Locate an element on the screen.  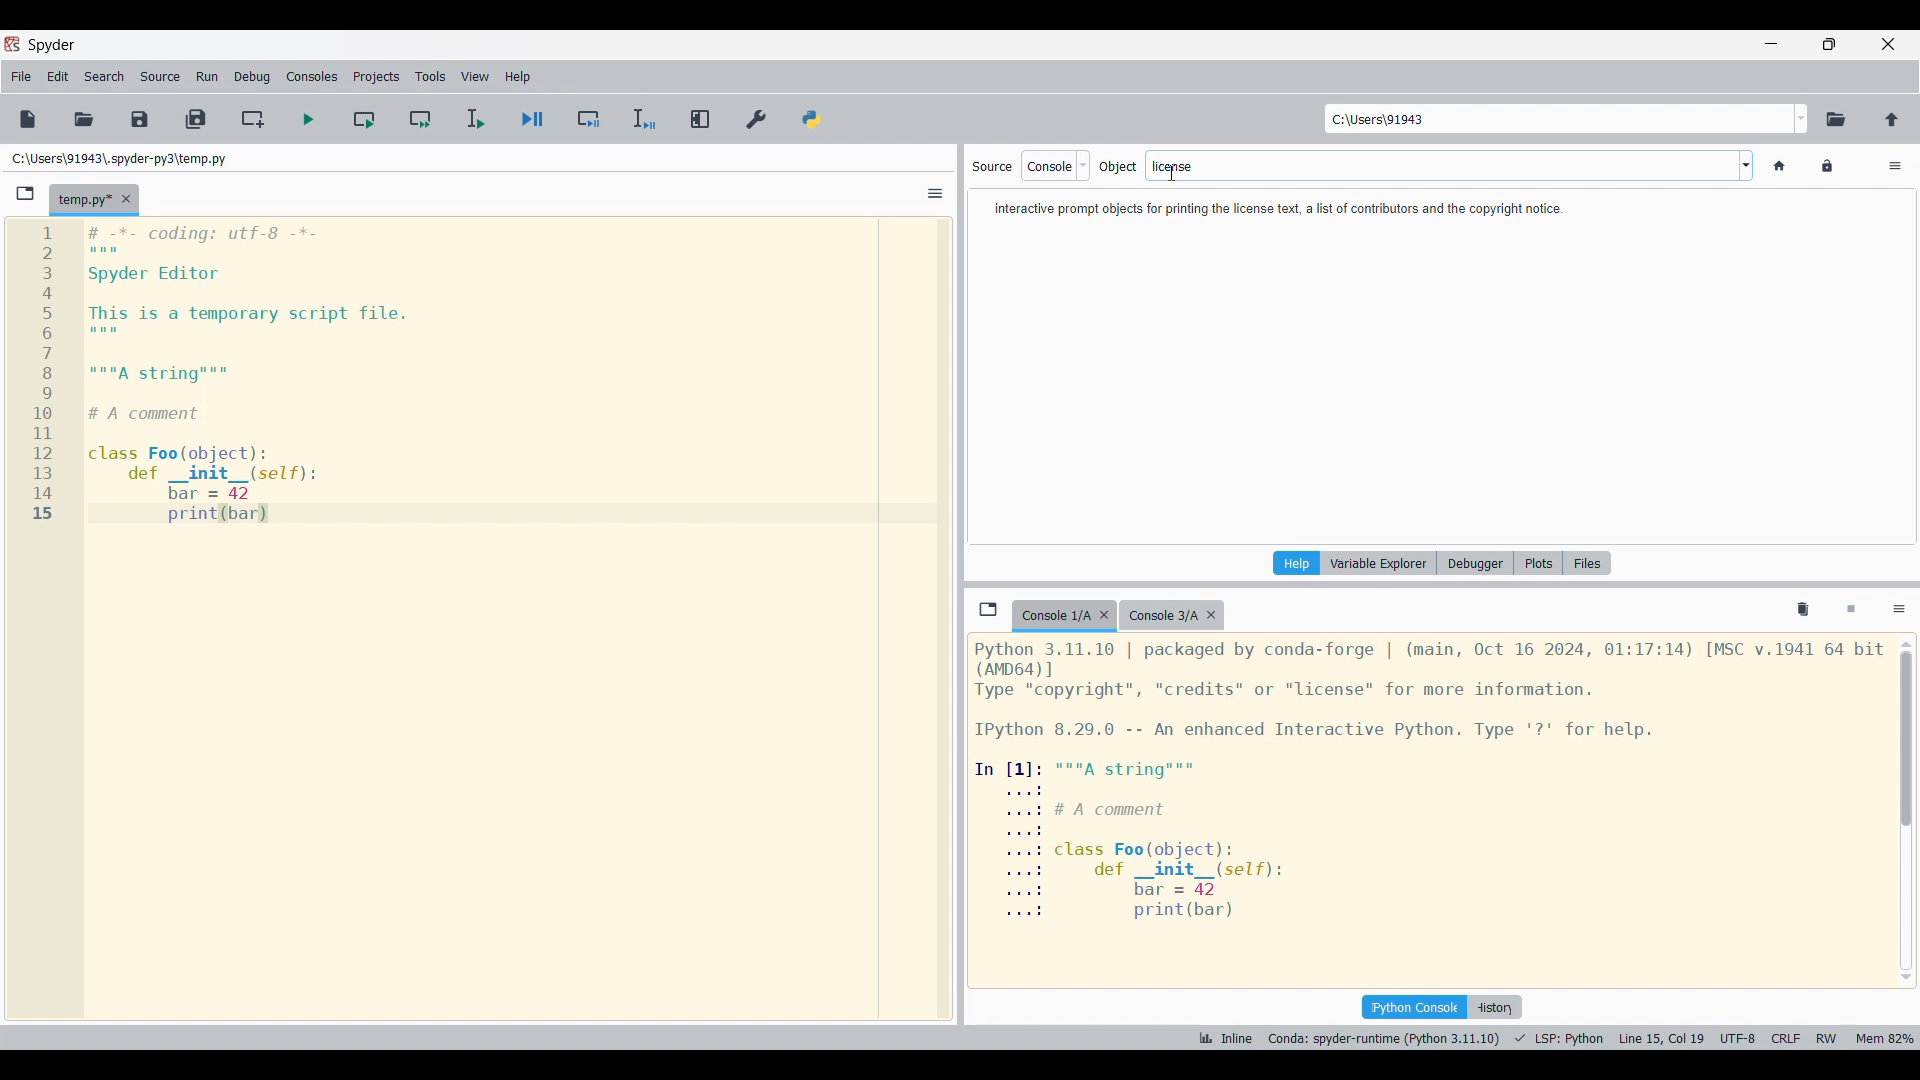
Run current cell is located at coordinates (365, 119).